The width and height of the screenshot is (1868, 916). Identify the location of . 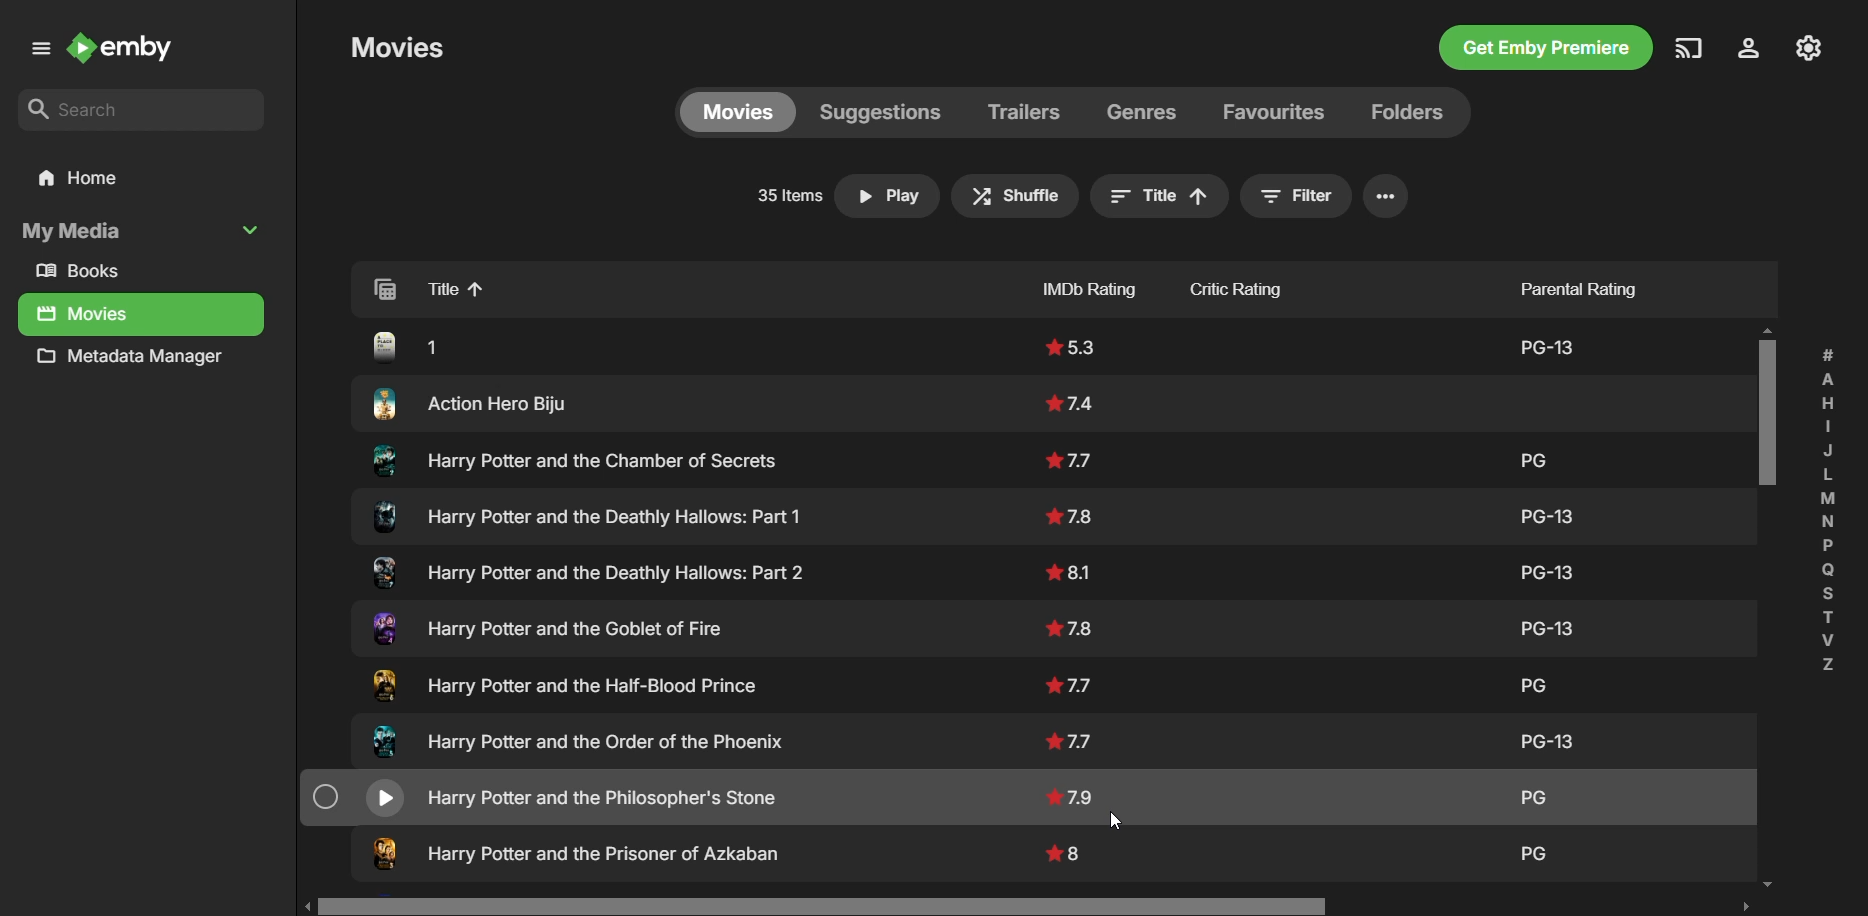
(1072, 510).